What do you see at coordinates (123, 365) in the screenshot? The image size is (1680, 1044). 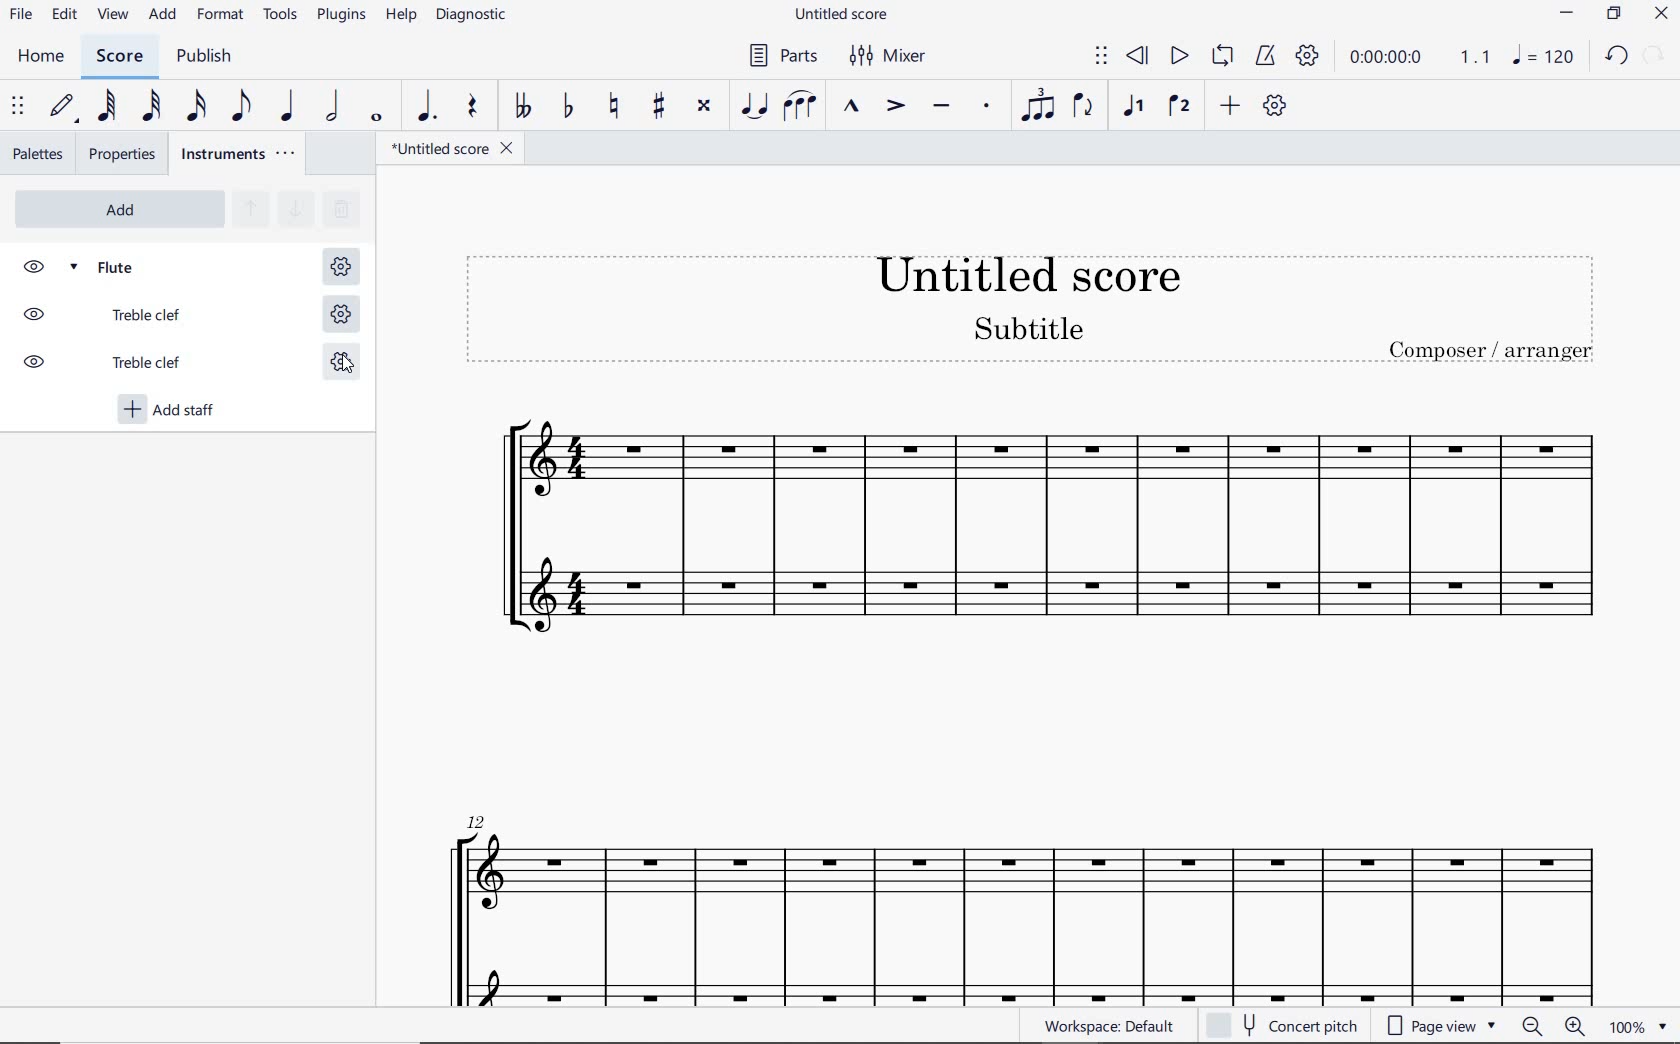 I see `TREBLE CLEF` at bounding box center [123, 365].